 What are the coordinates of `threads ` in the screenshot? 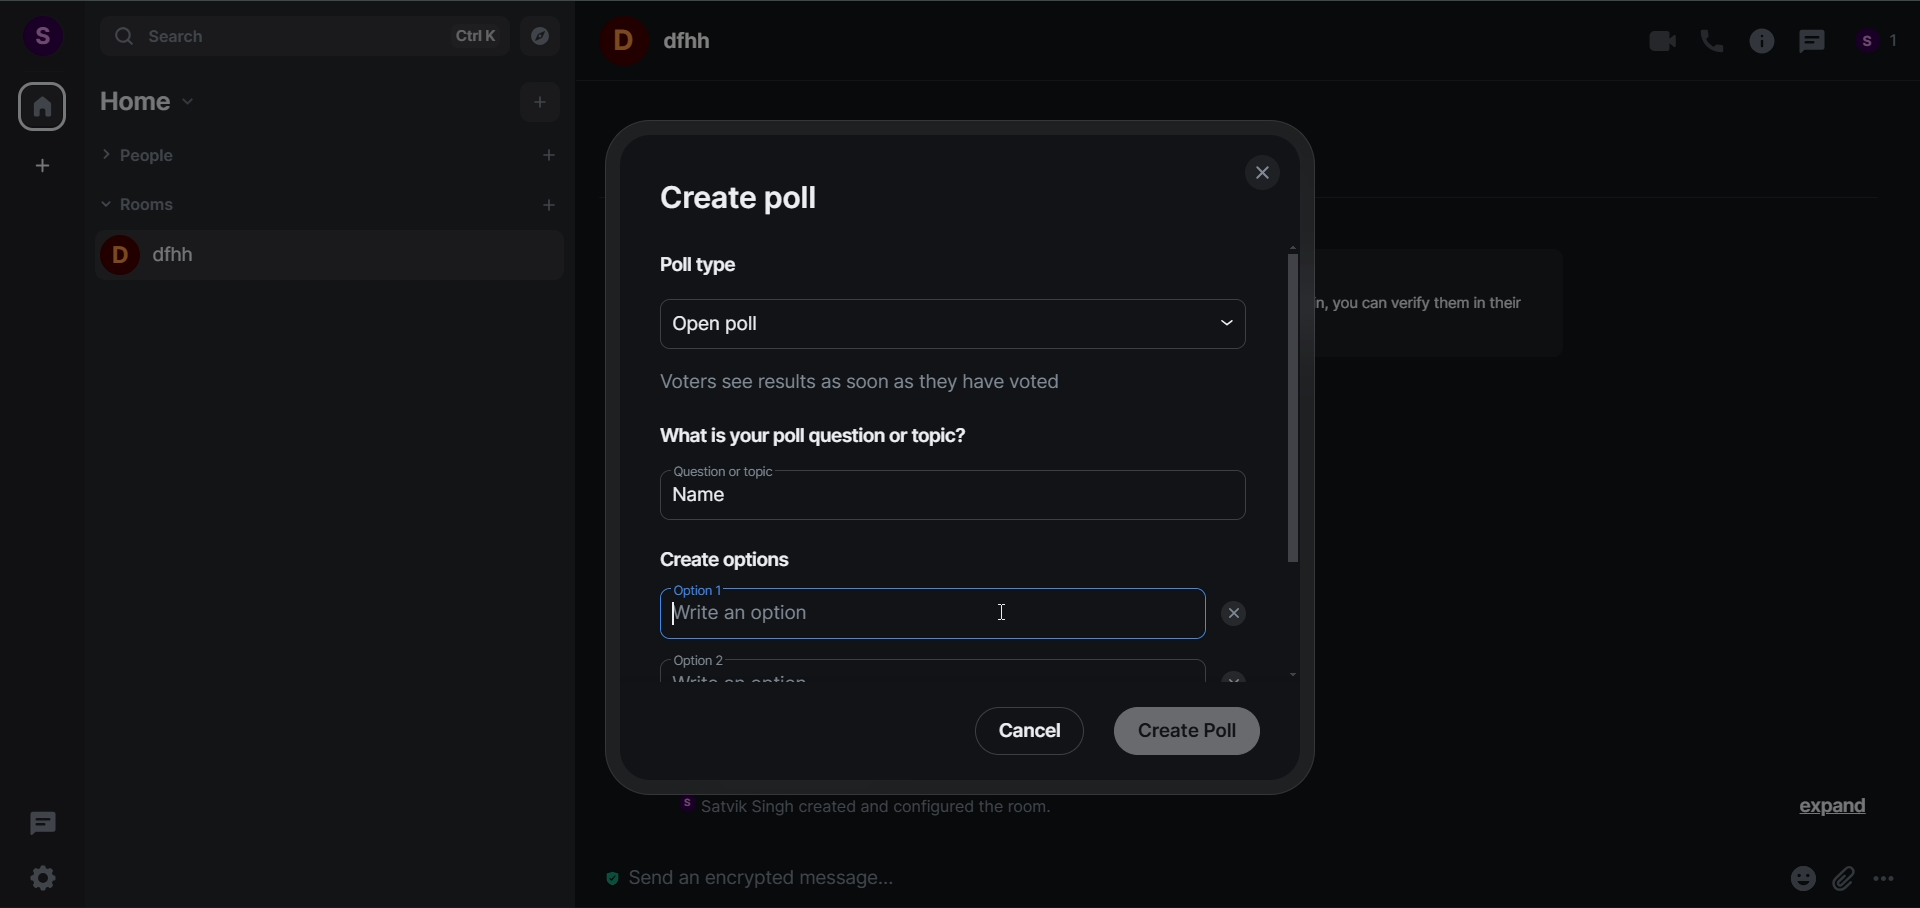 It's located at (44, 817).